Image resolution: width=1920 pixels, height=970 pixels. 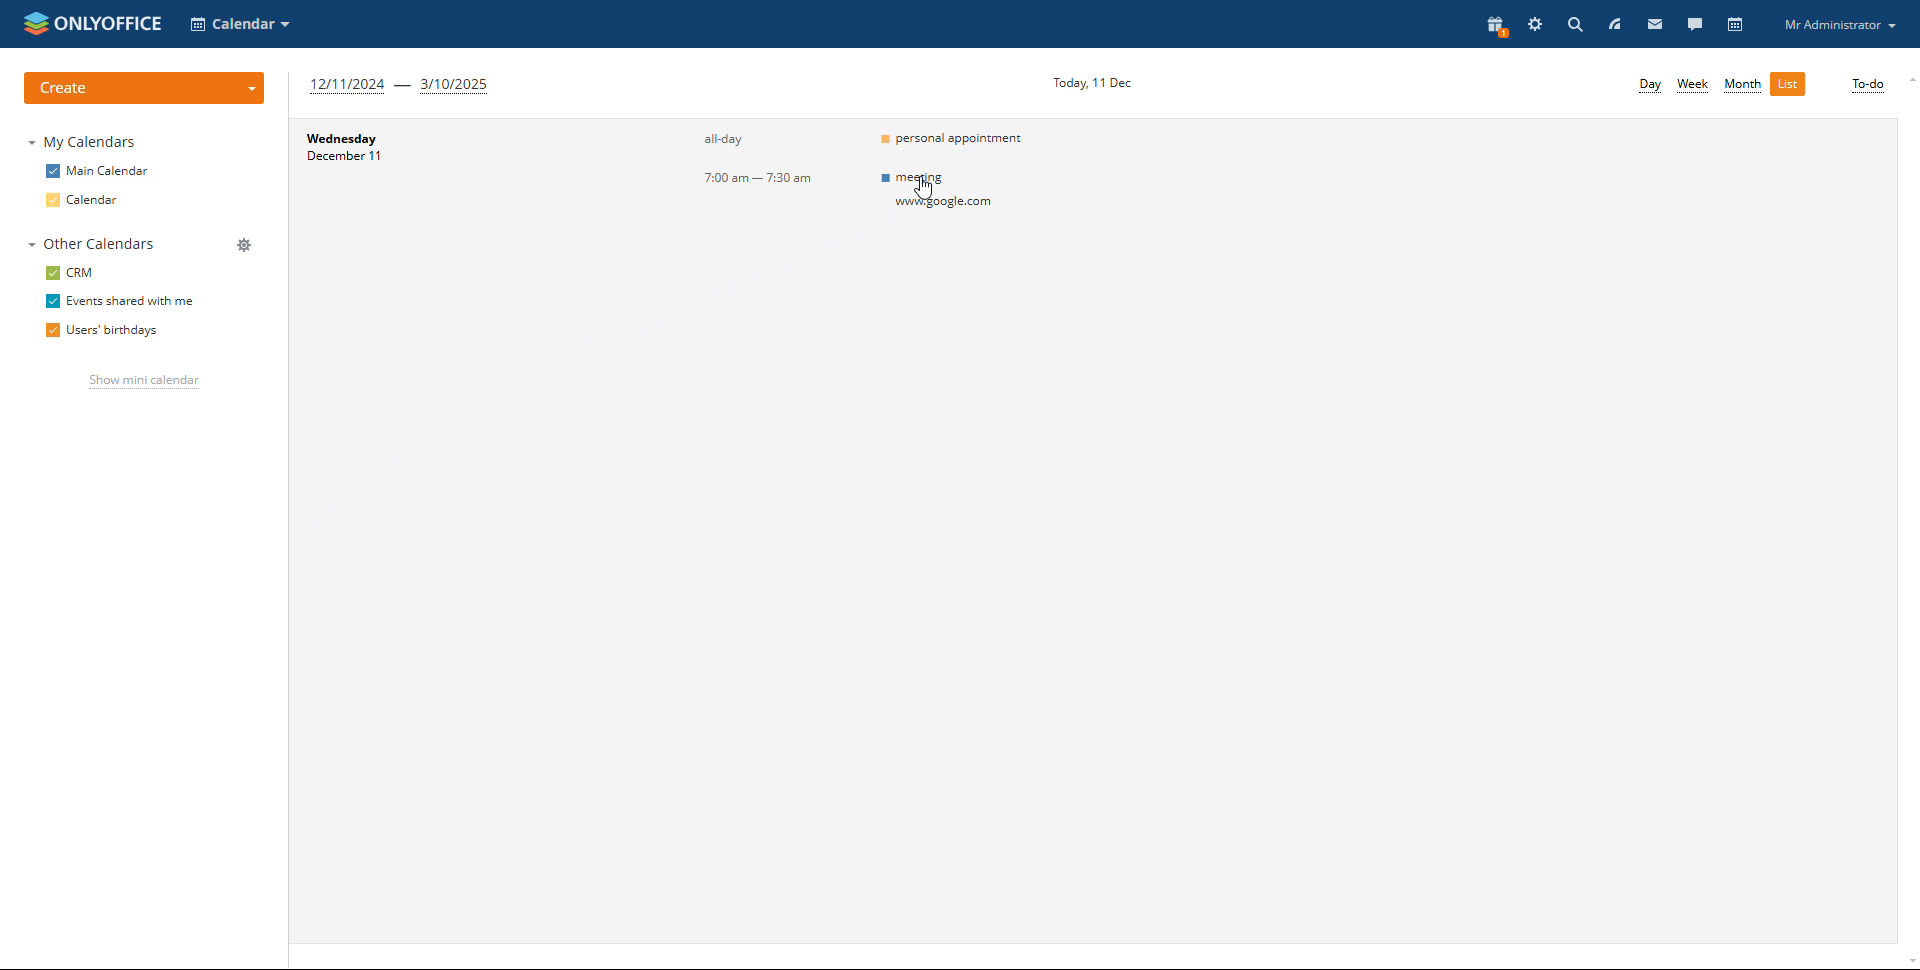 I want to click on manage, so click(x=245, y=246).